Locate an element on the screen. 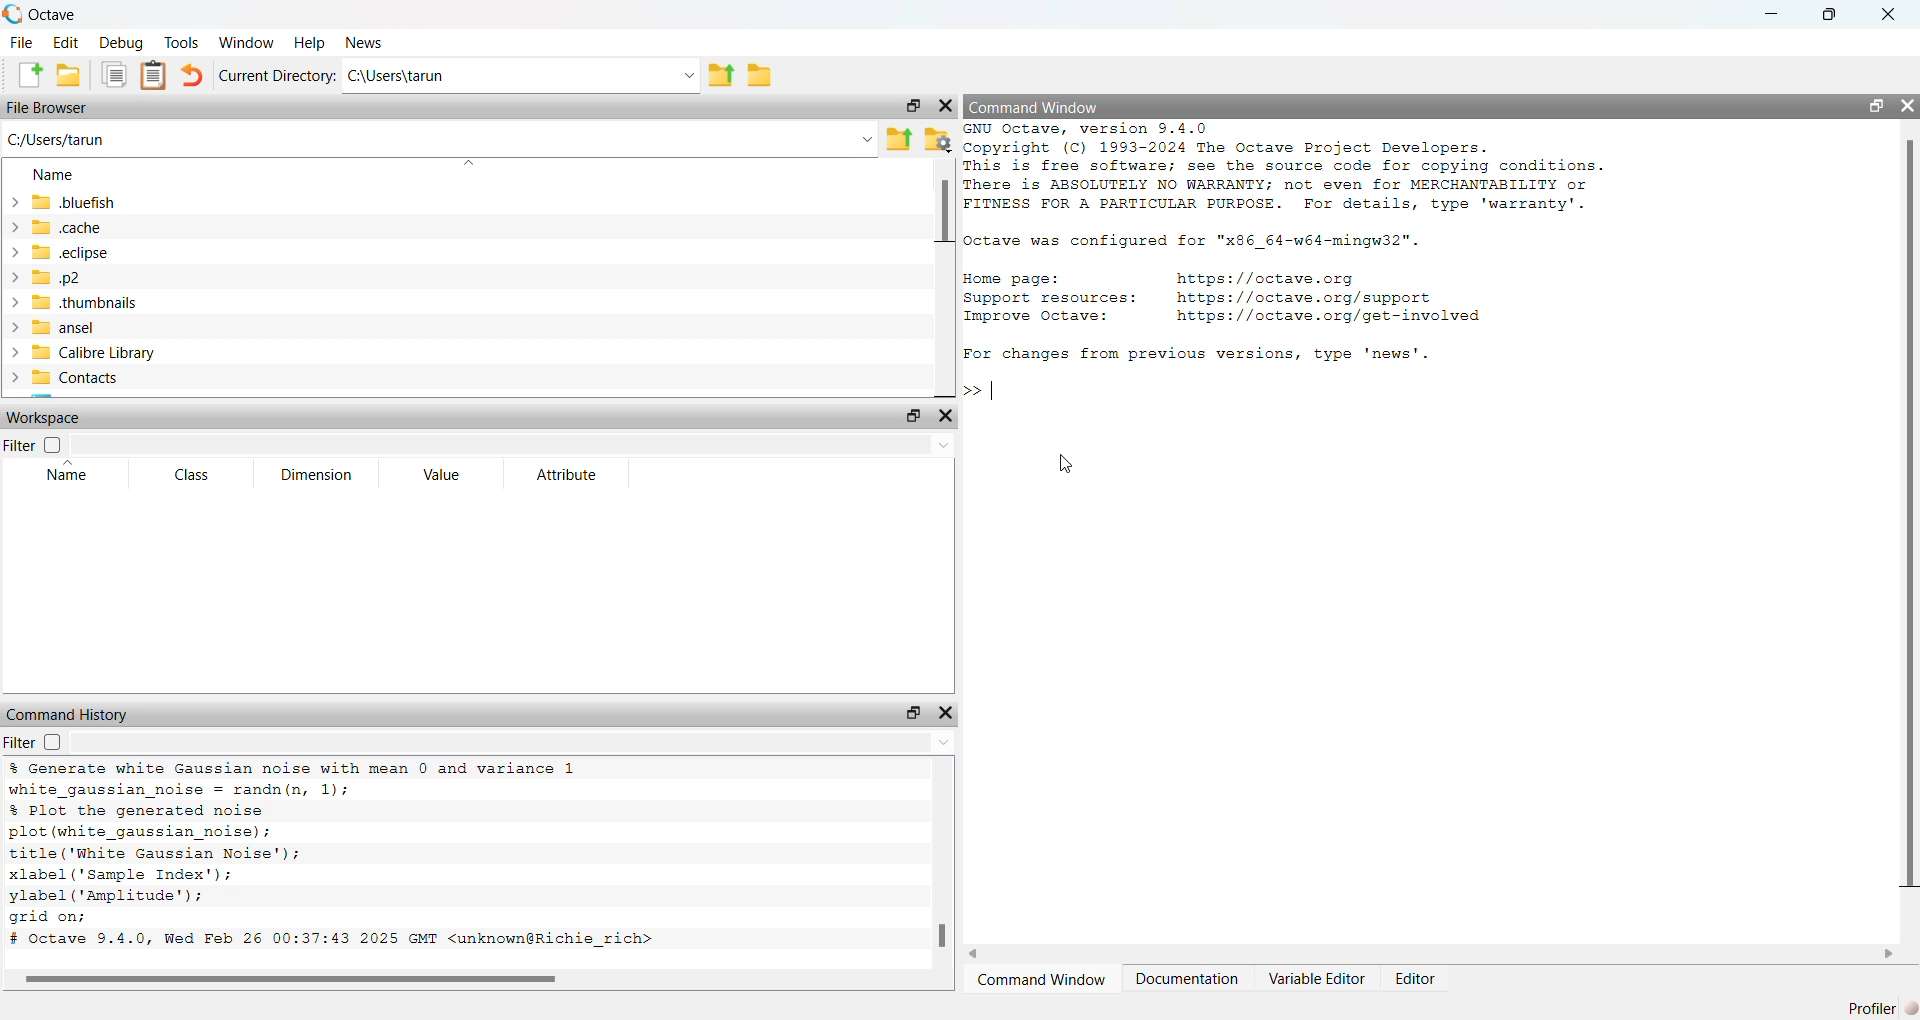  News is located at coordinates (370, 42).